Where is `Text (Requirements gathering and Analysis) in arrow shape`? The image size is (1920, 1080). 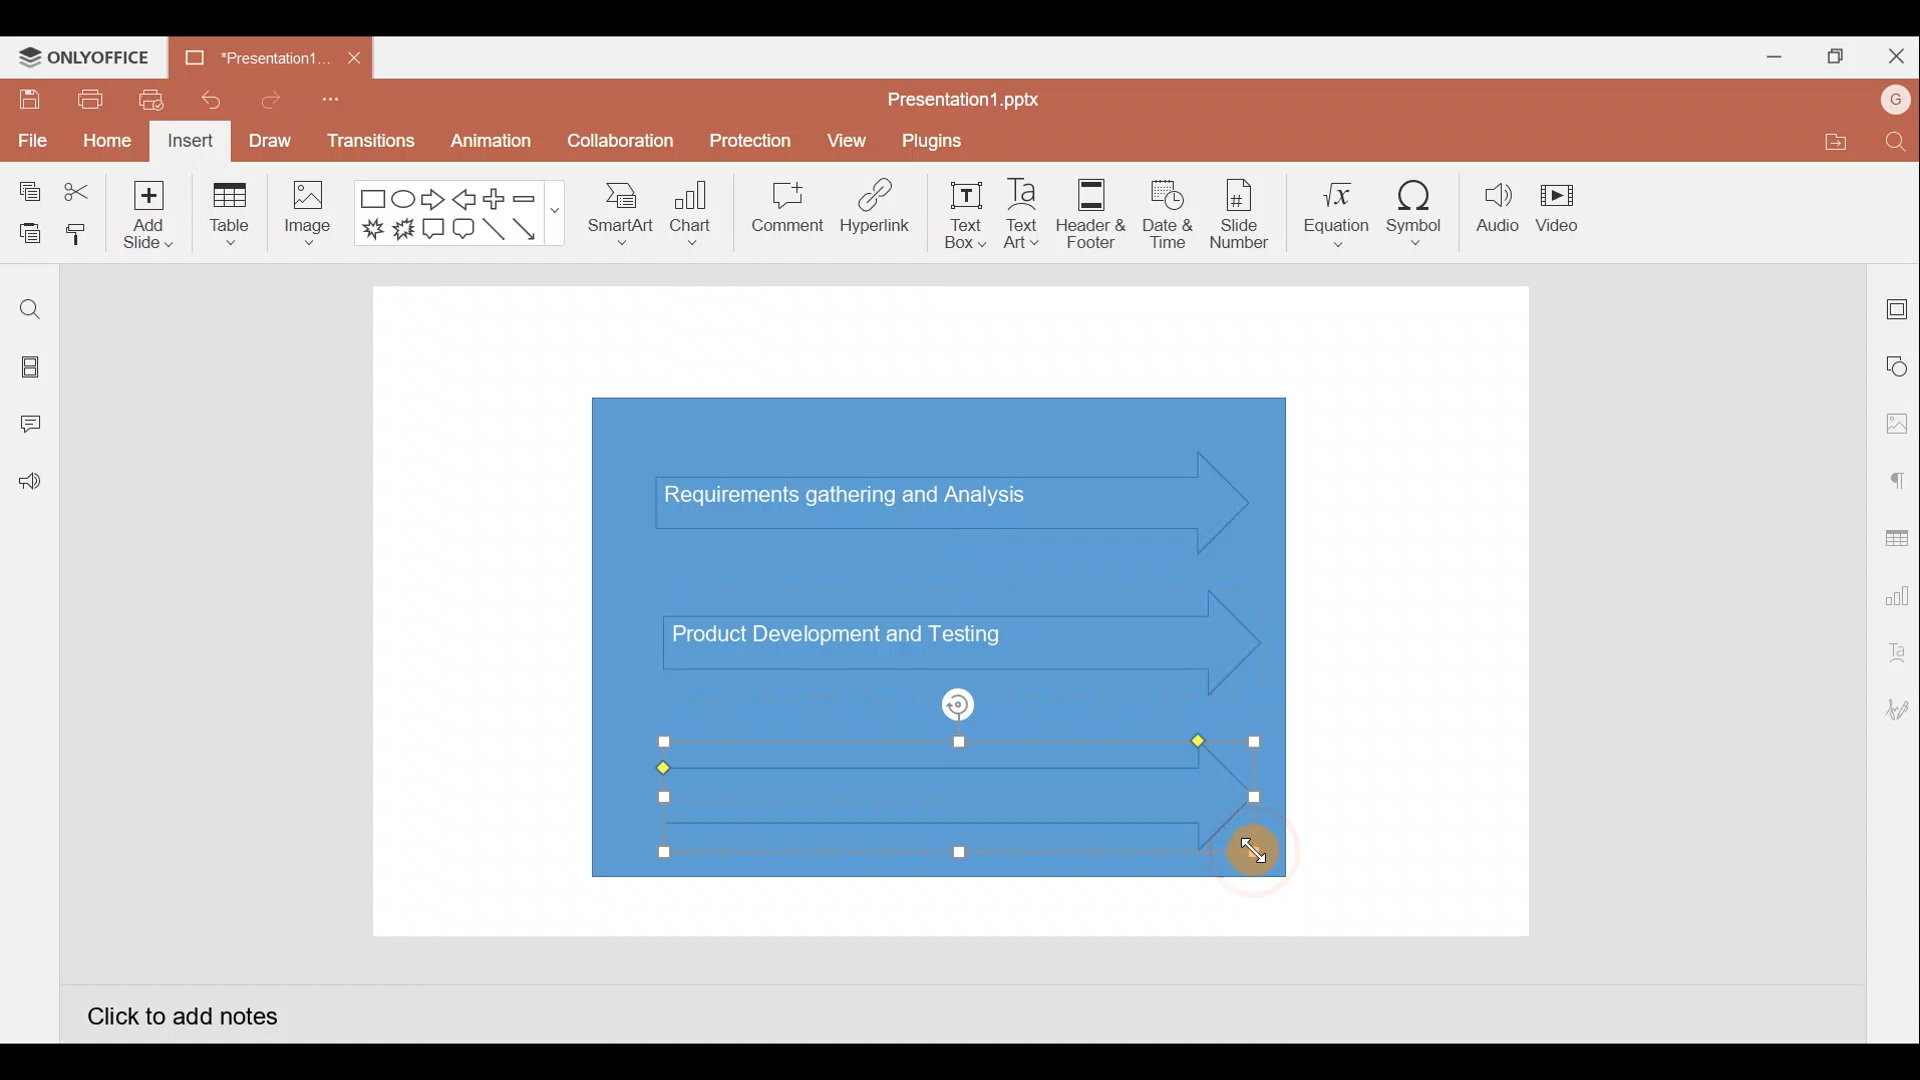 Text (Requirements gathering and Analysis) in arrow shape is located at coordinates (863, 498).